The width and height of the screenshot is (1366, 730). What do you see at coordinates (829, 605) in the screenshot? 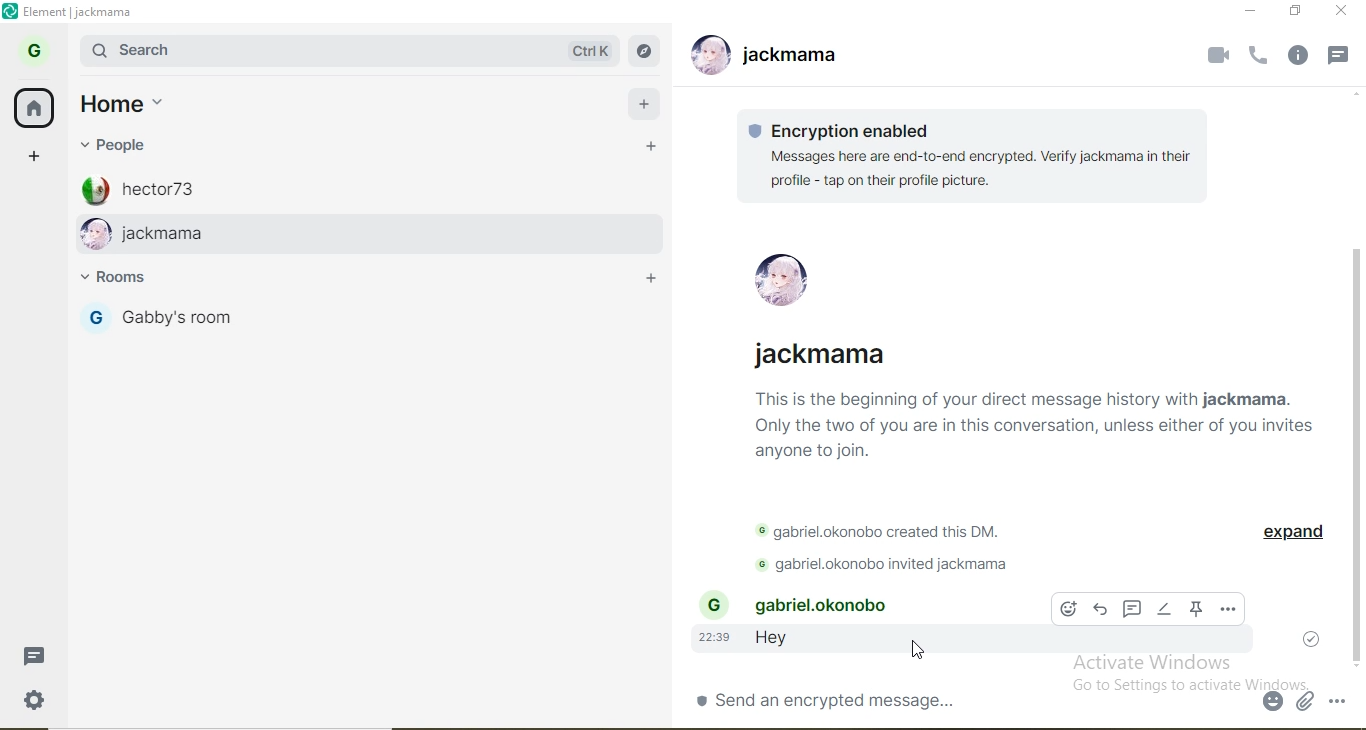
I see `gabriel.okonobo` at bounding box center [829, 605].